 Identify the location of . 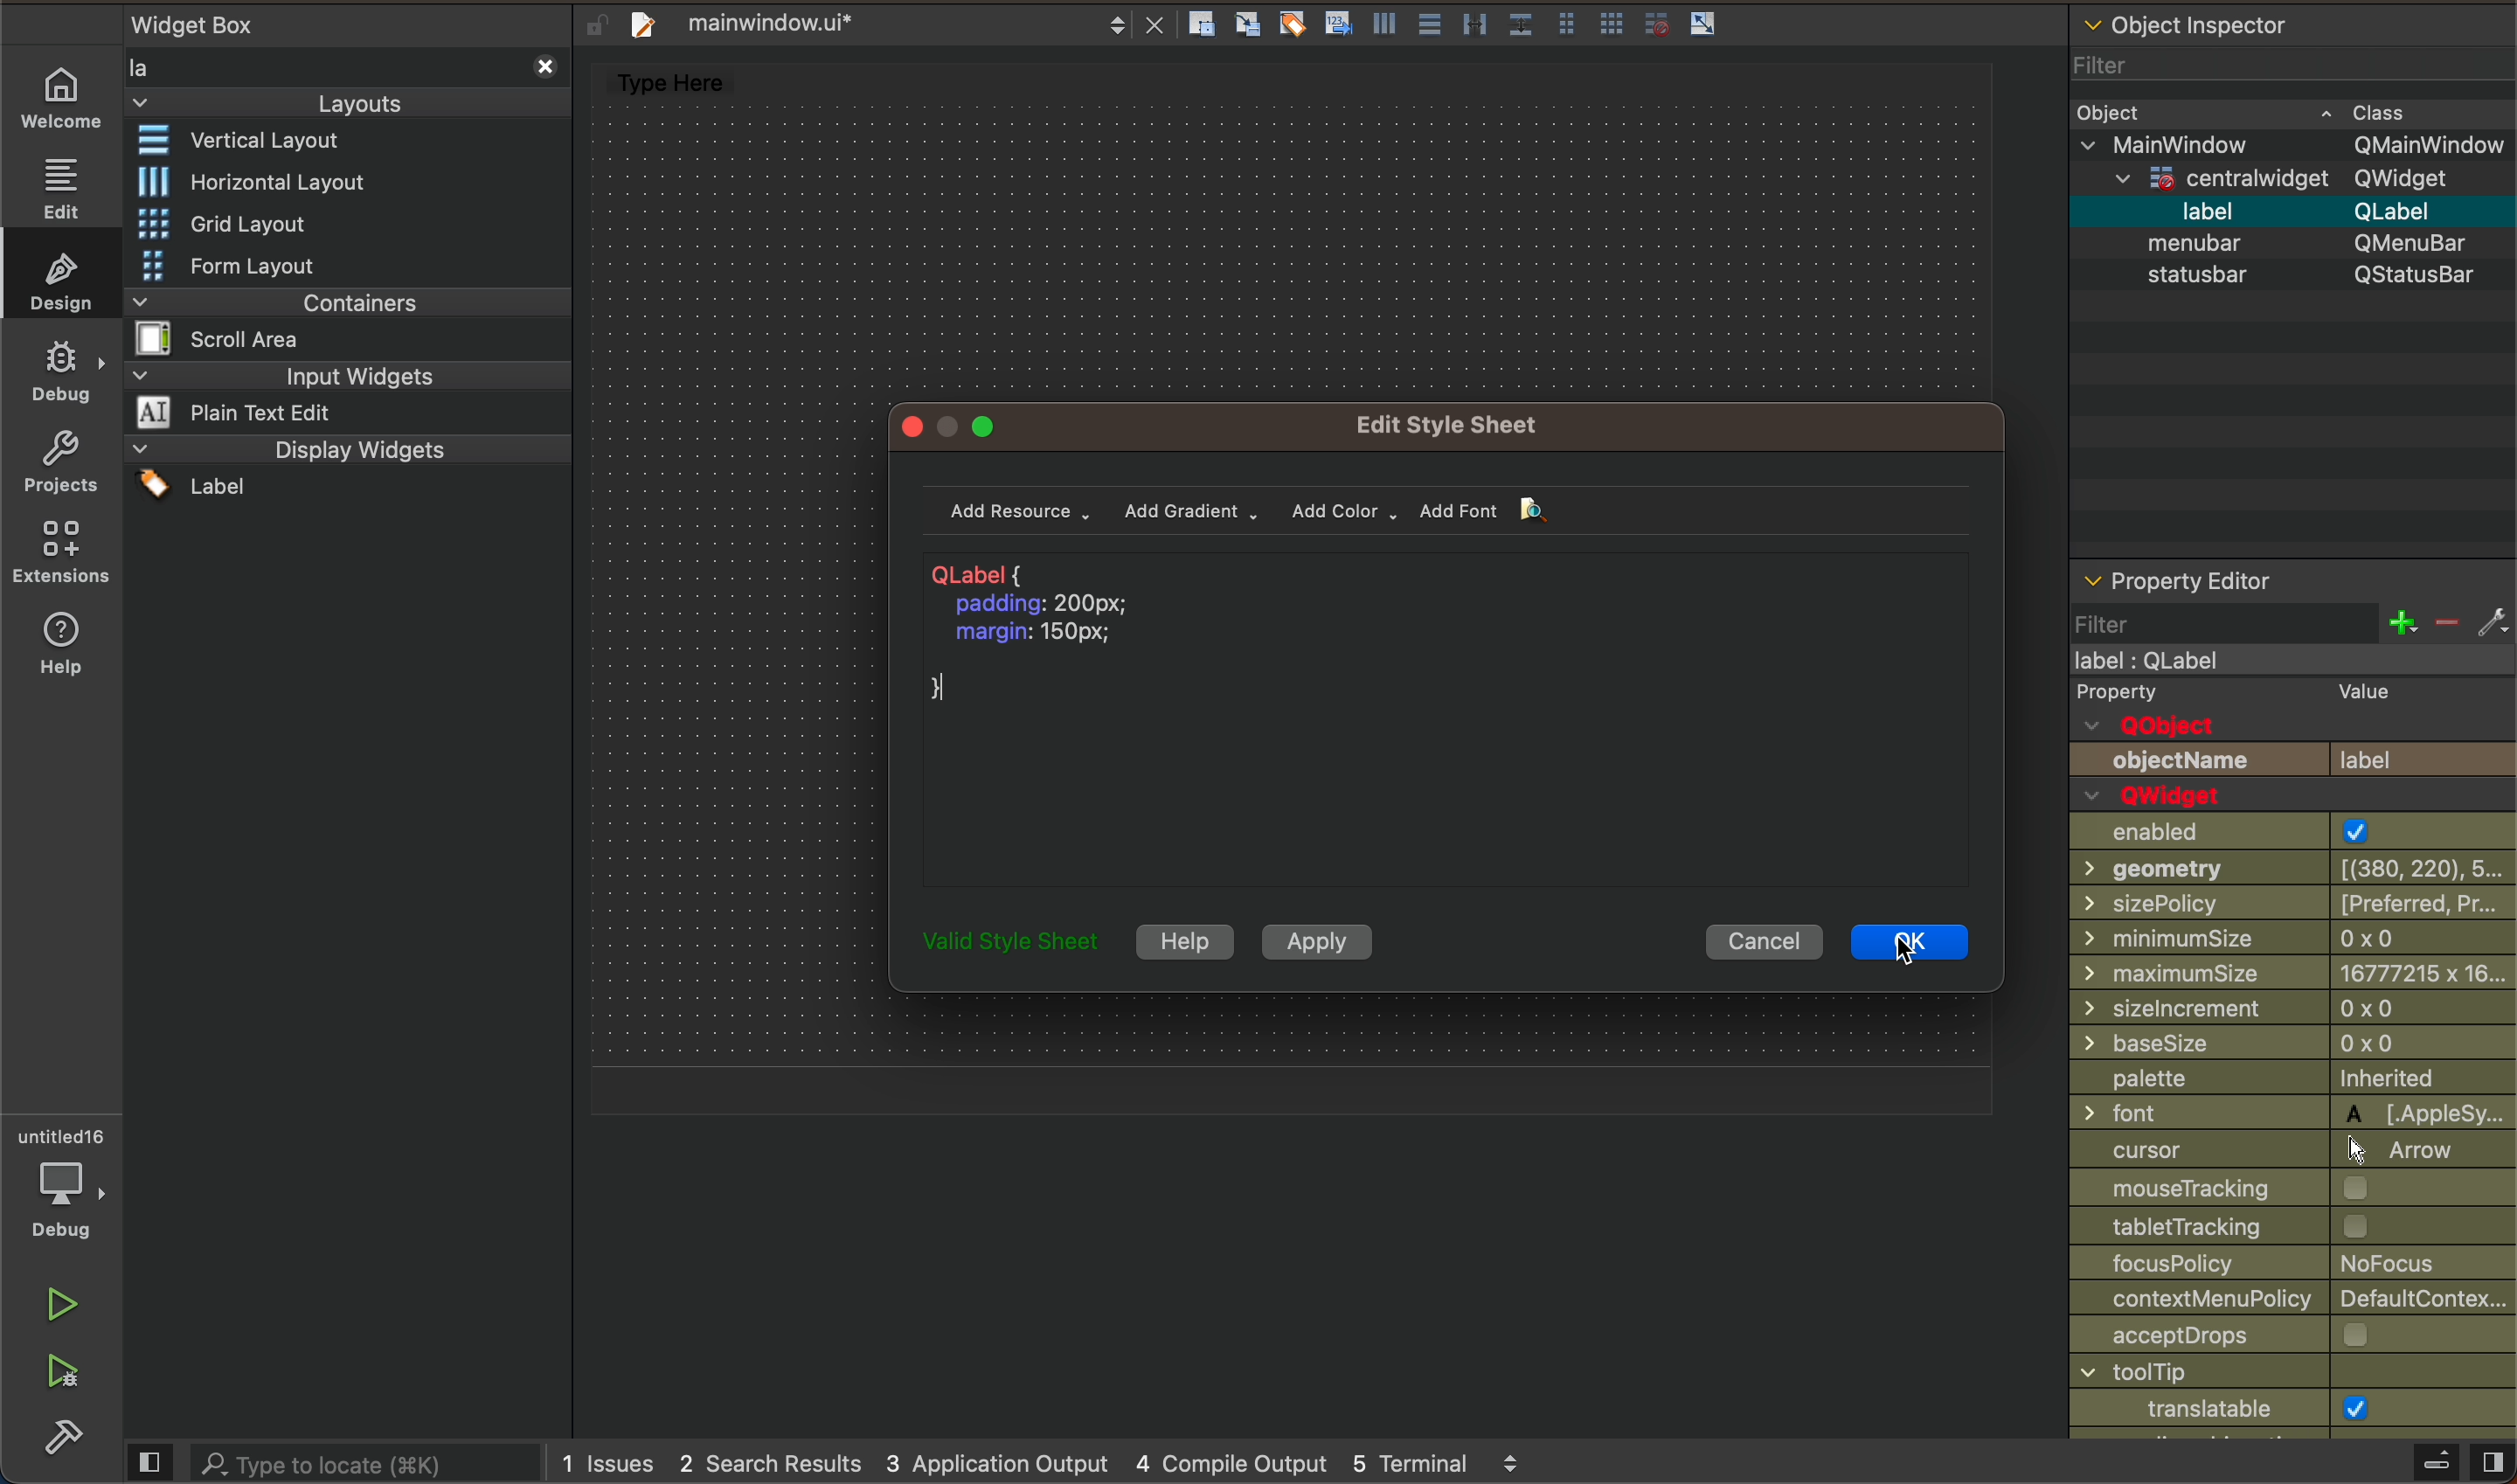
(2292, 1190).